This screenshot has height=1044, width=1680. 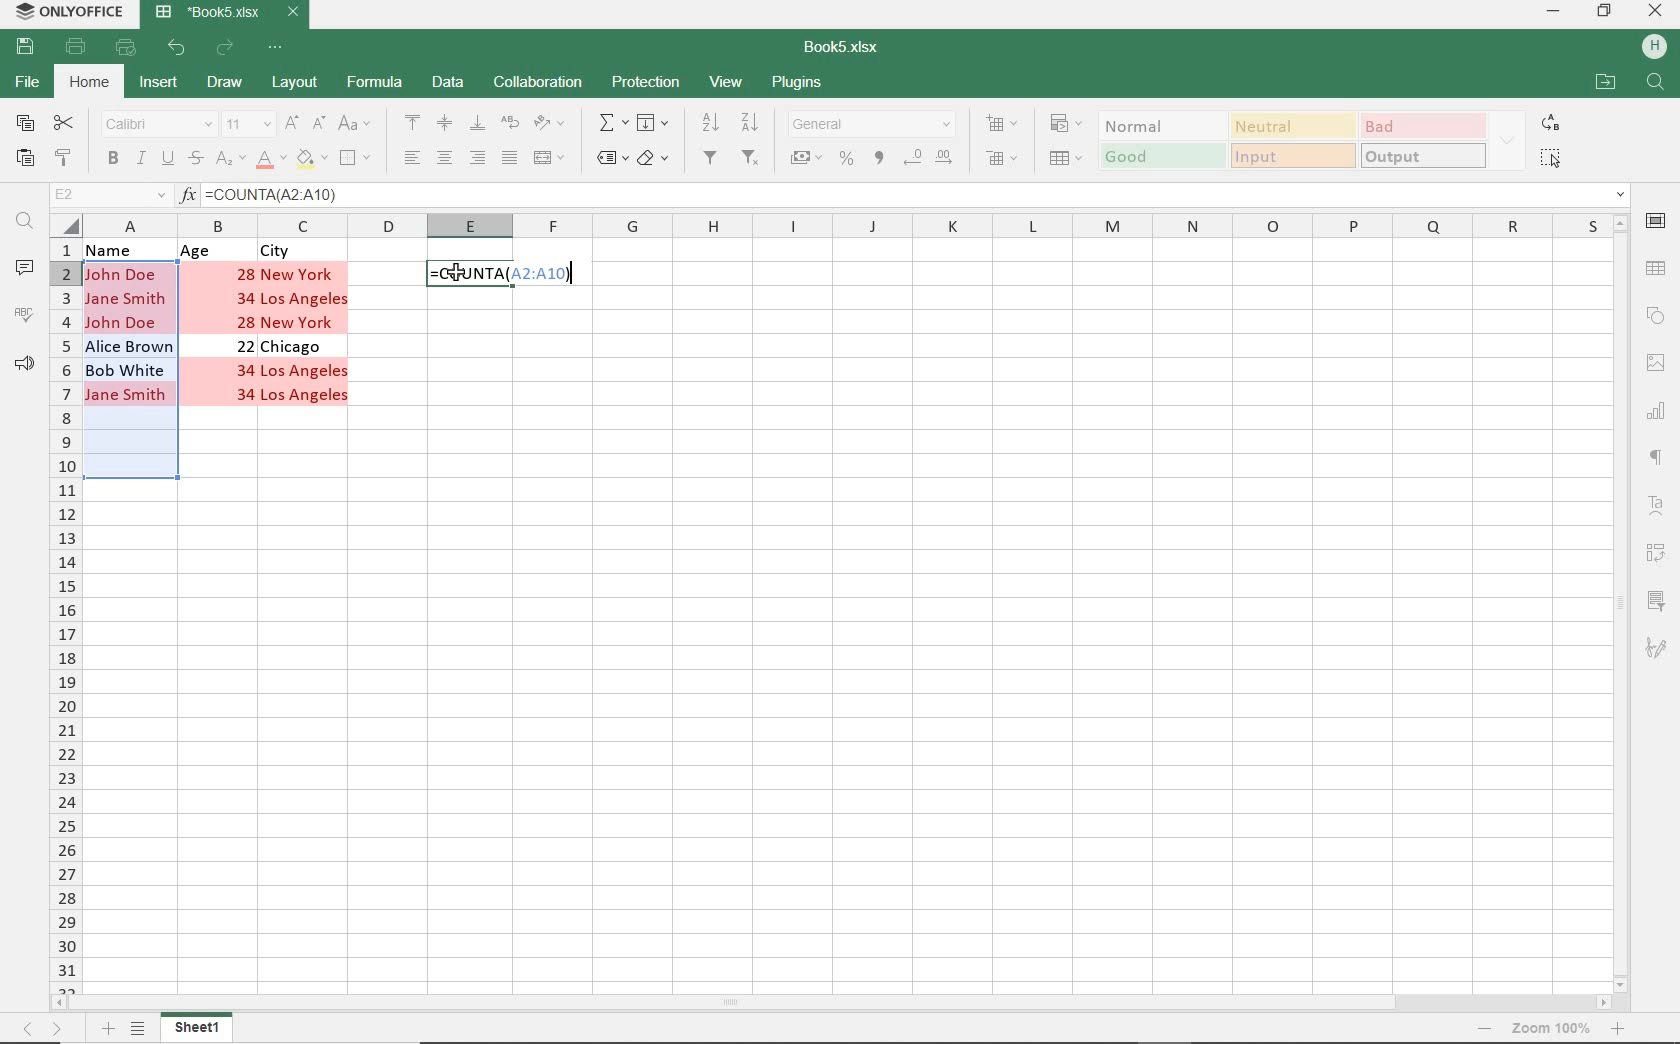 I want to click on FORMULA, so click(x=375, y=86).